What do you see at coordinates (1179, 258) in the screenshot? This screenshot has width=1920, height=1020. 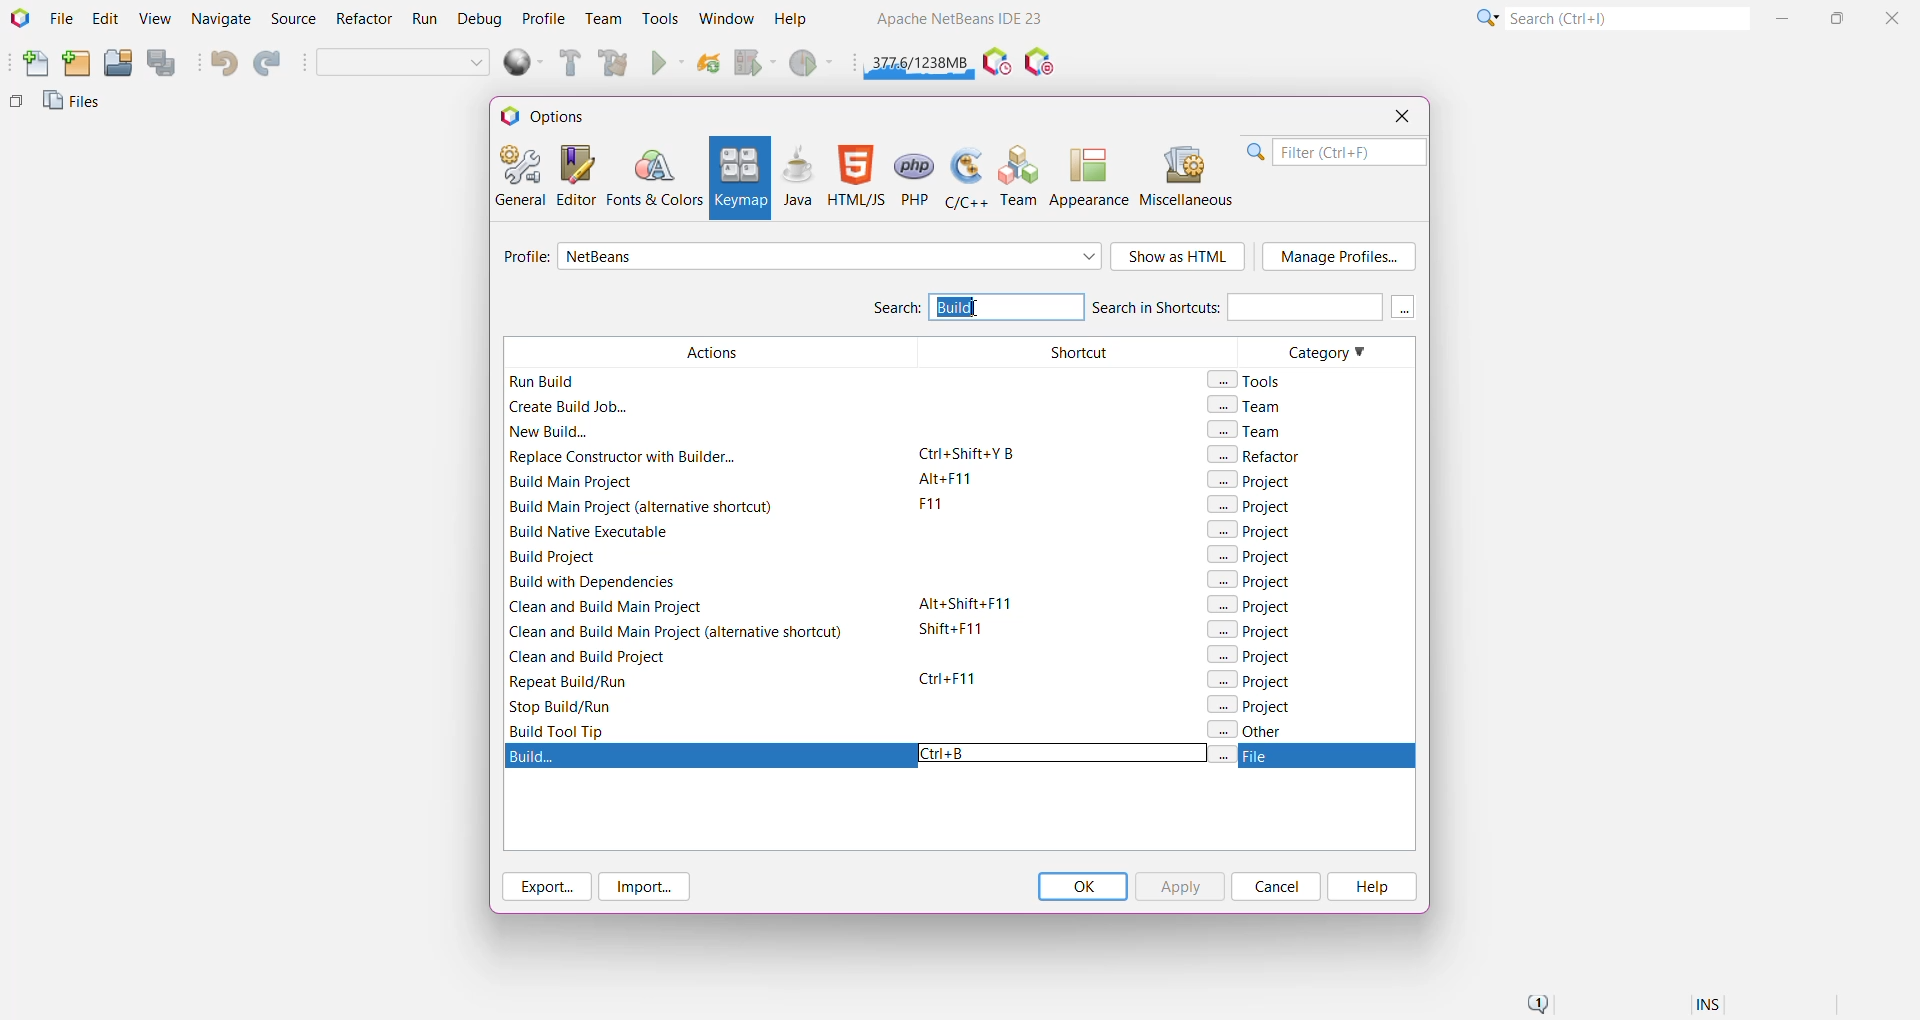 I see `Show as HTML` at bounding box center [1179, 258].